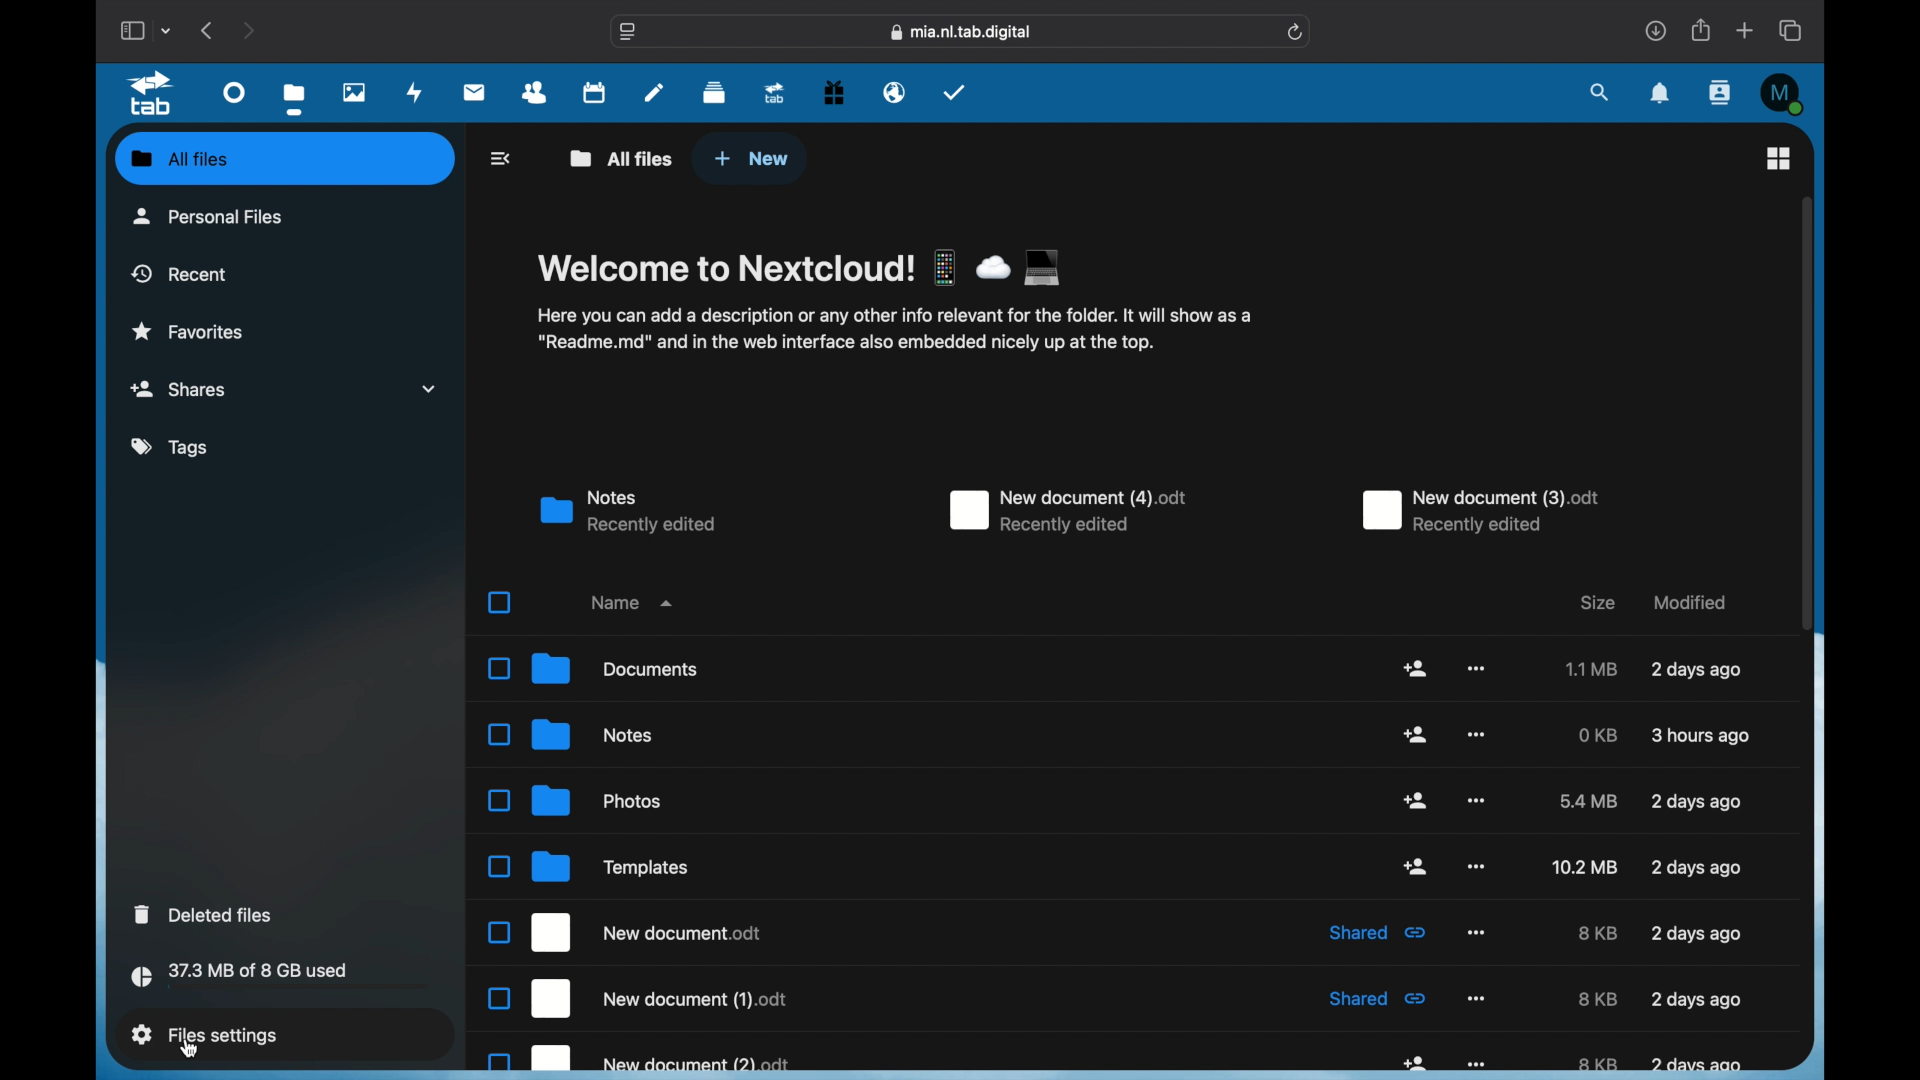 The width and height of the screenshot is (1920, 1080). Describe the element at coordinates (1745, 30) in the screenshot. I see `new tab` at that location.